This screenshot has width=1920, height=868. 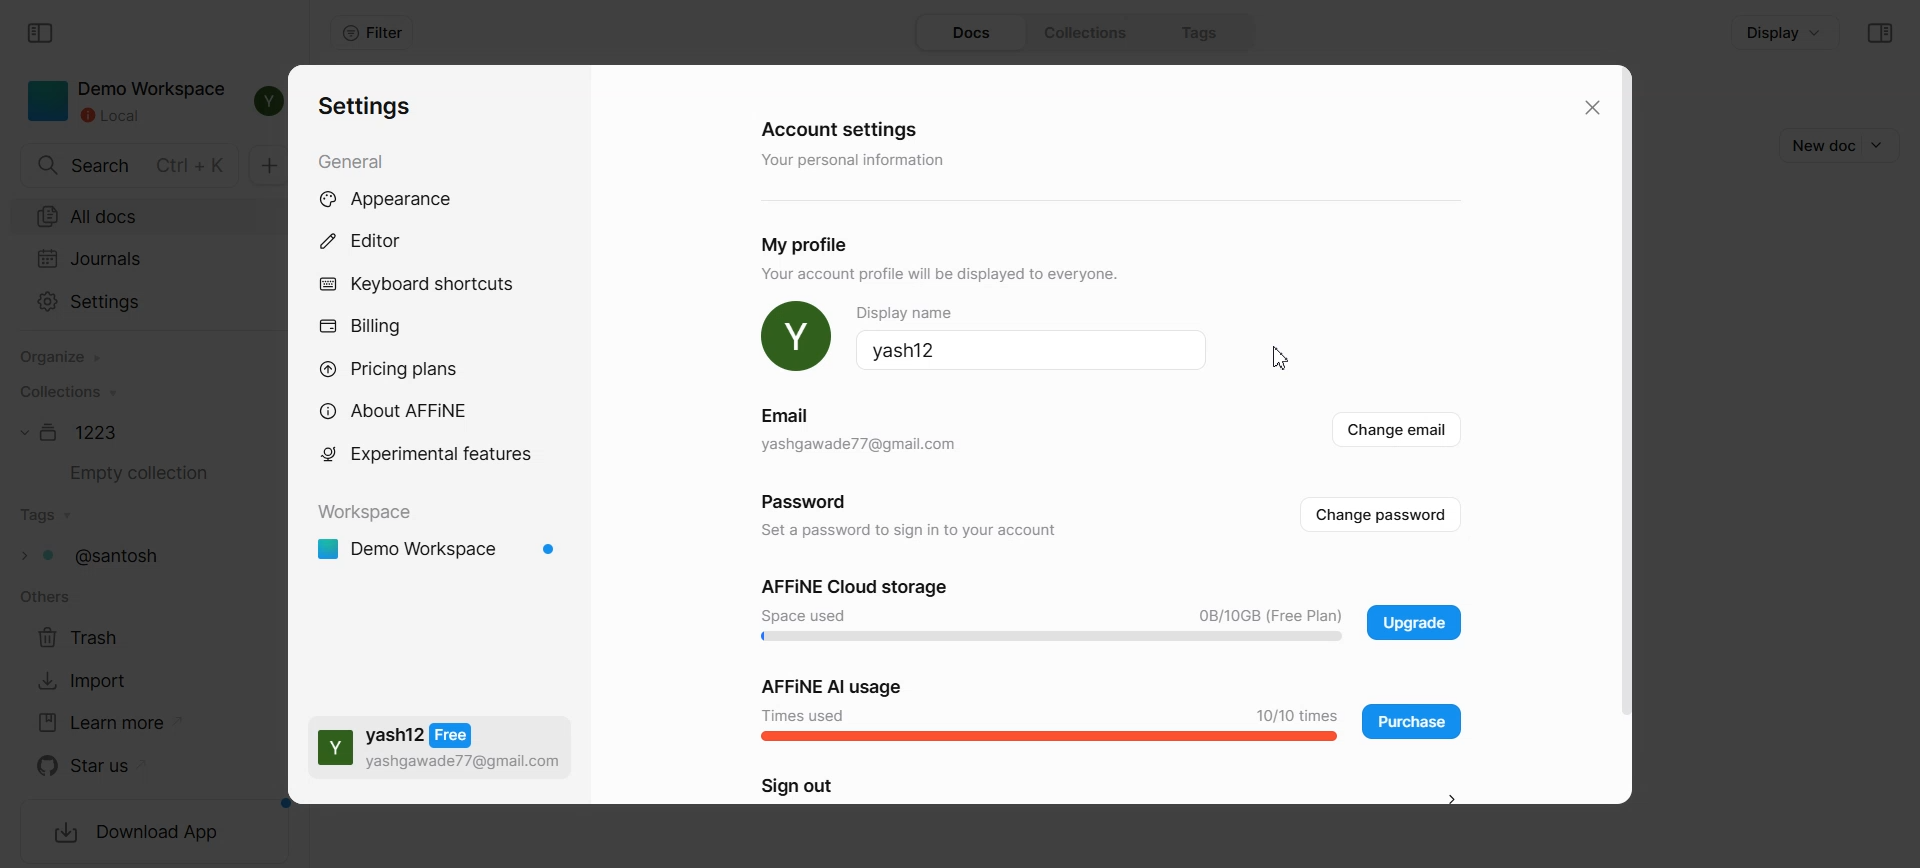 I want to click on Account settings, so click(x=843, y=127).